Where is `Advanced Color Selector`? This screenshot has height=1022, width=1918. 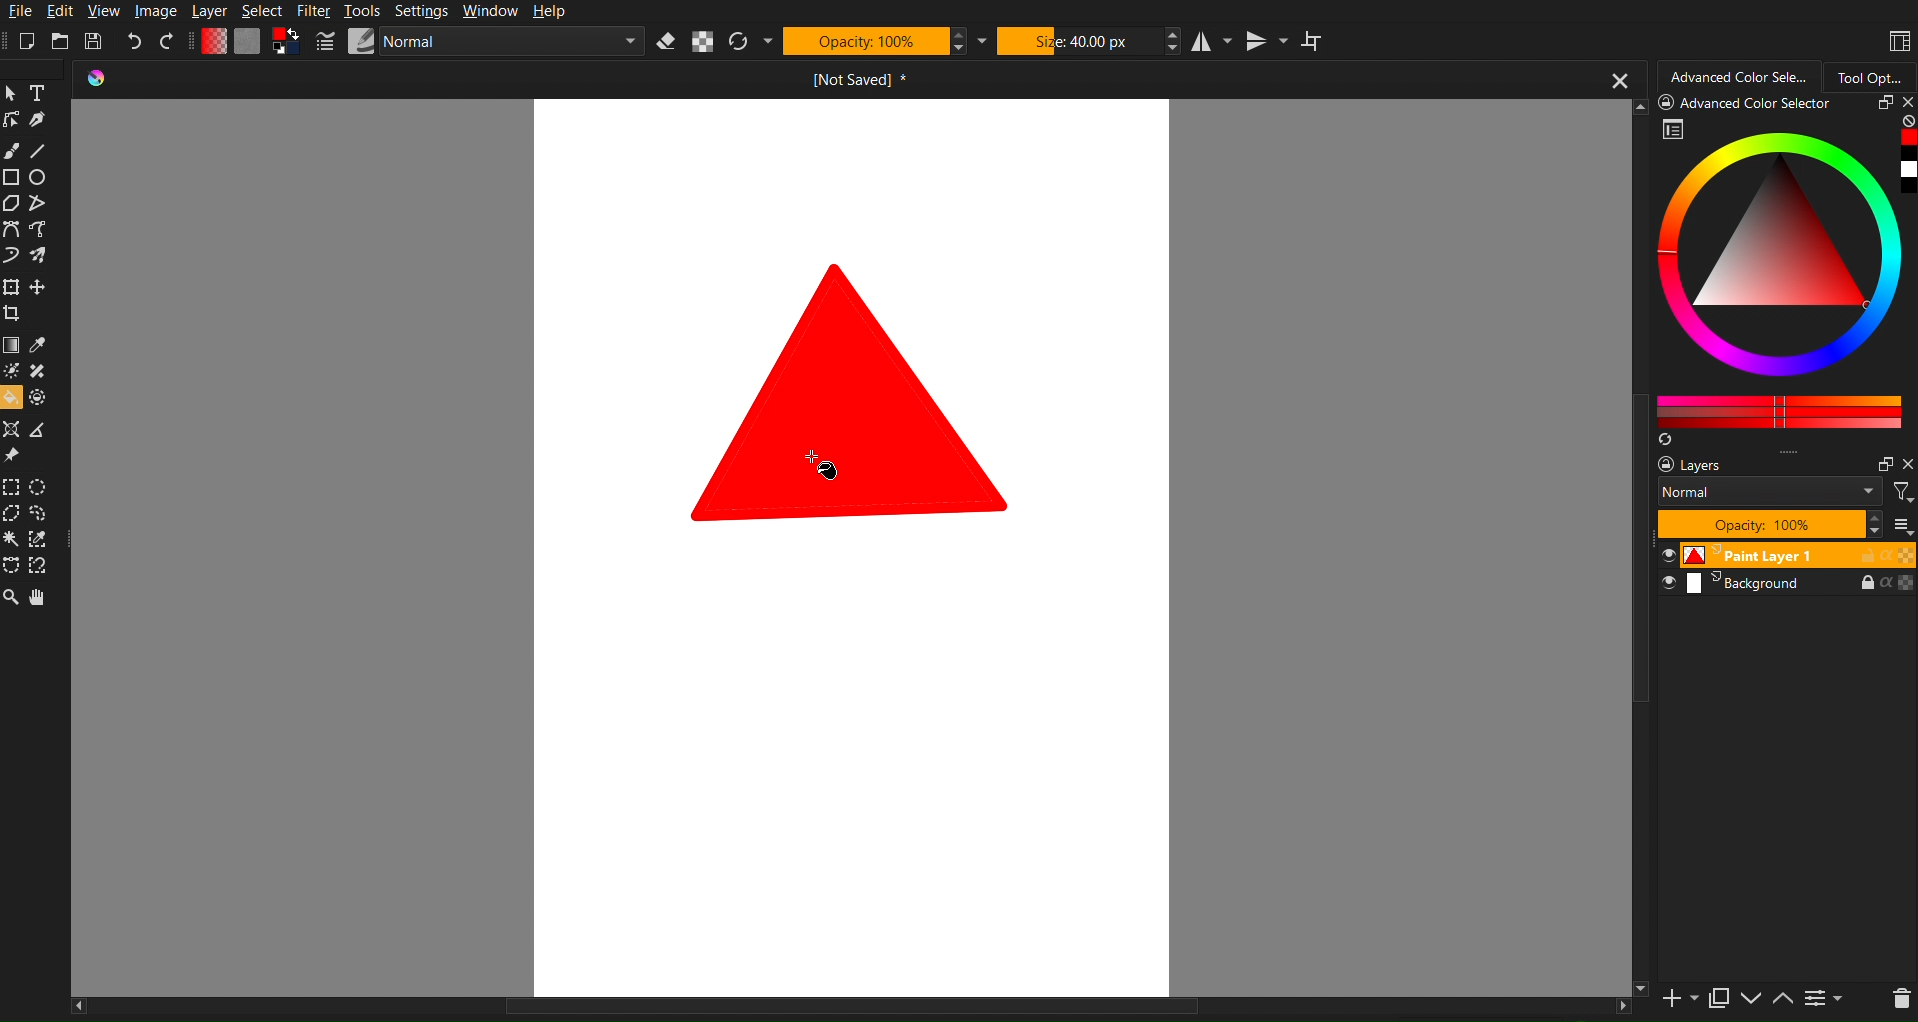 Advanced Color Selector is located at coordinates (1750, 104).